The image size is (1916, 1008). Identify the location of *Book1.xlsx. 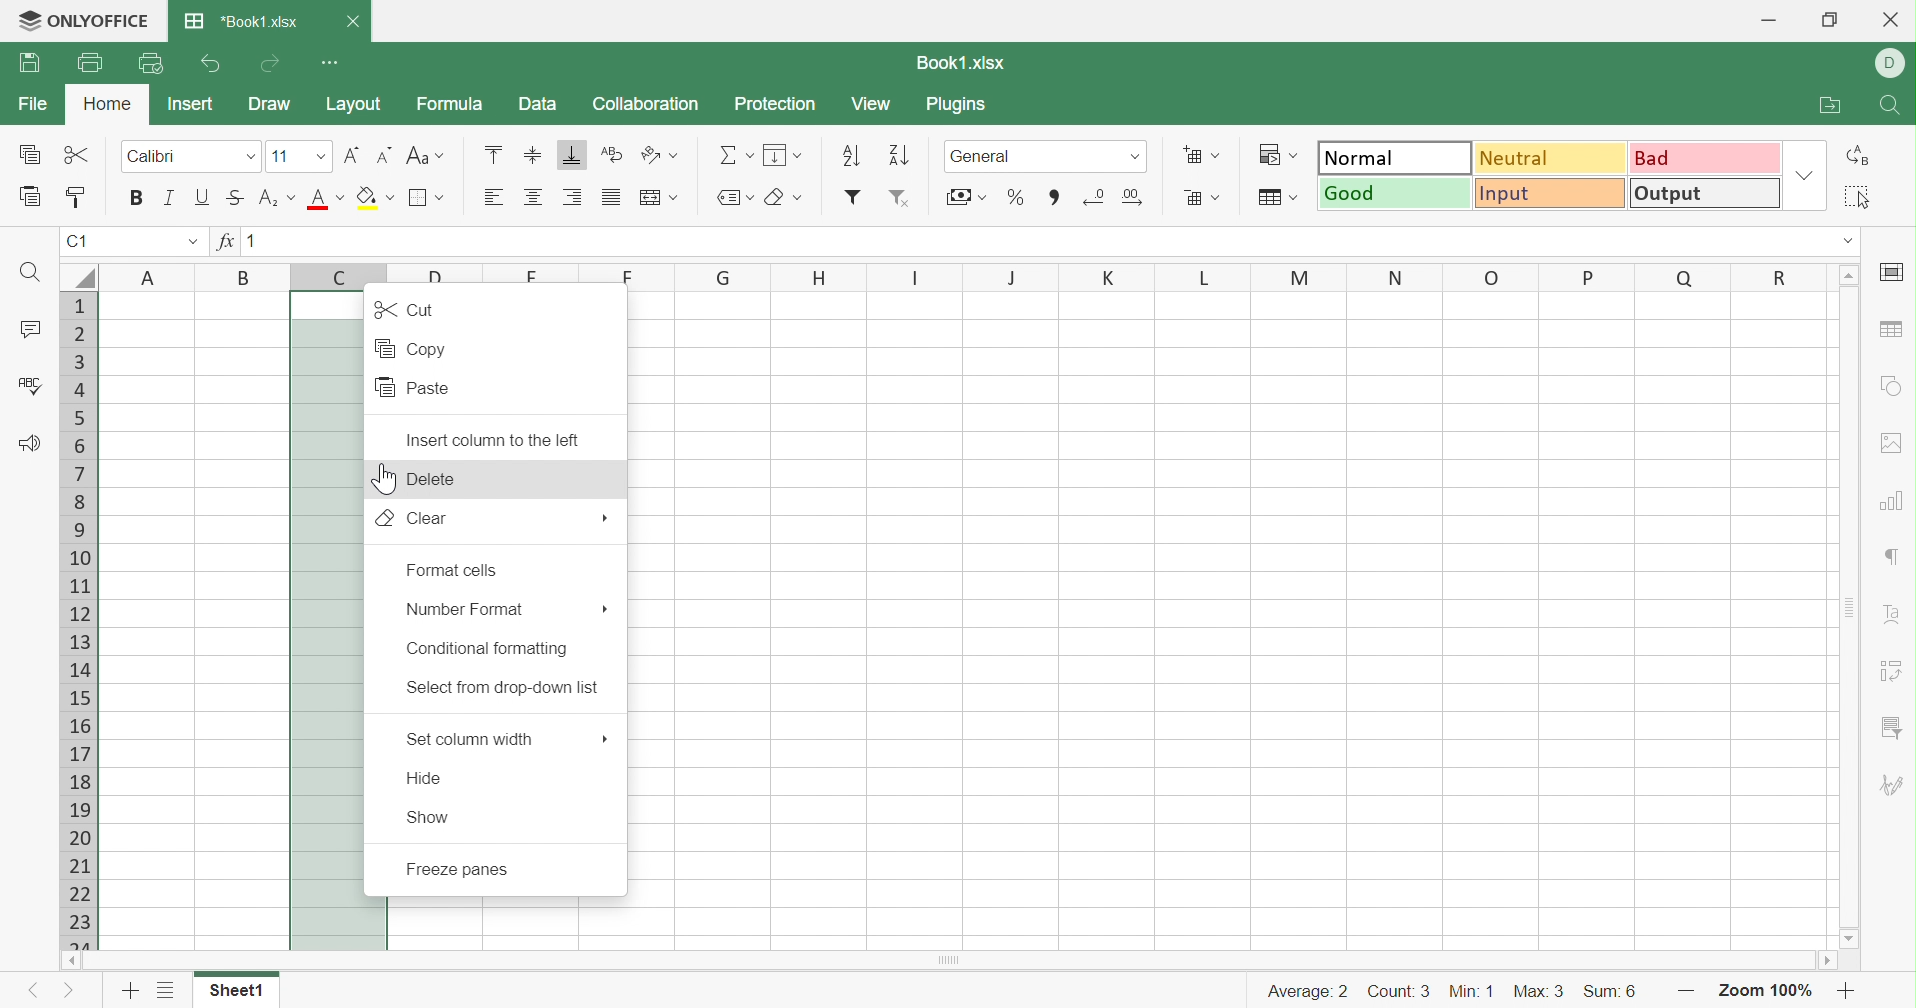
(243, 22).